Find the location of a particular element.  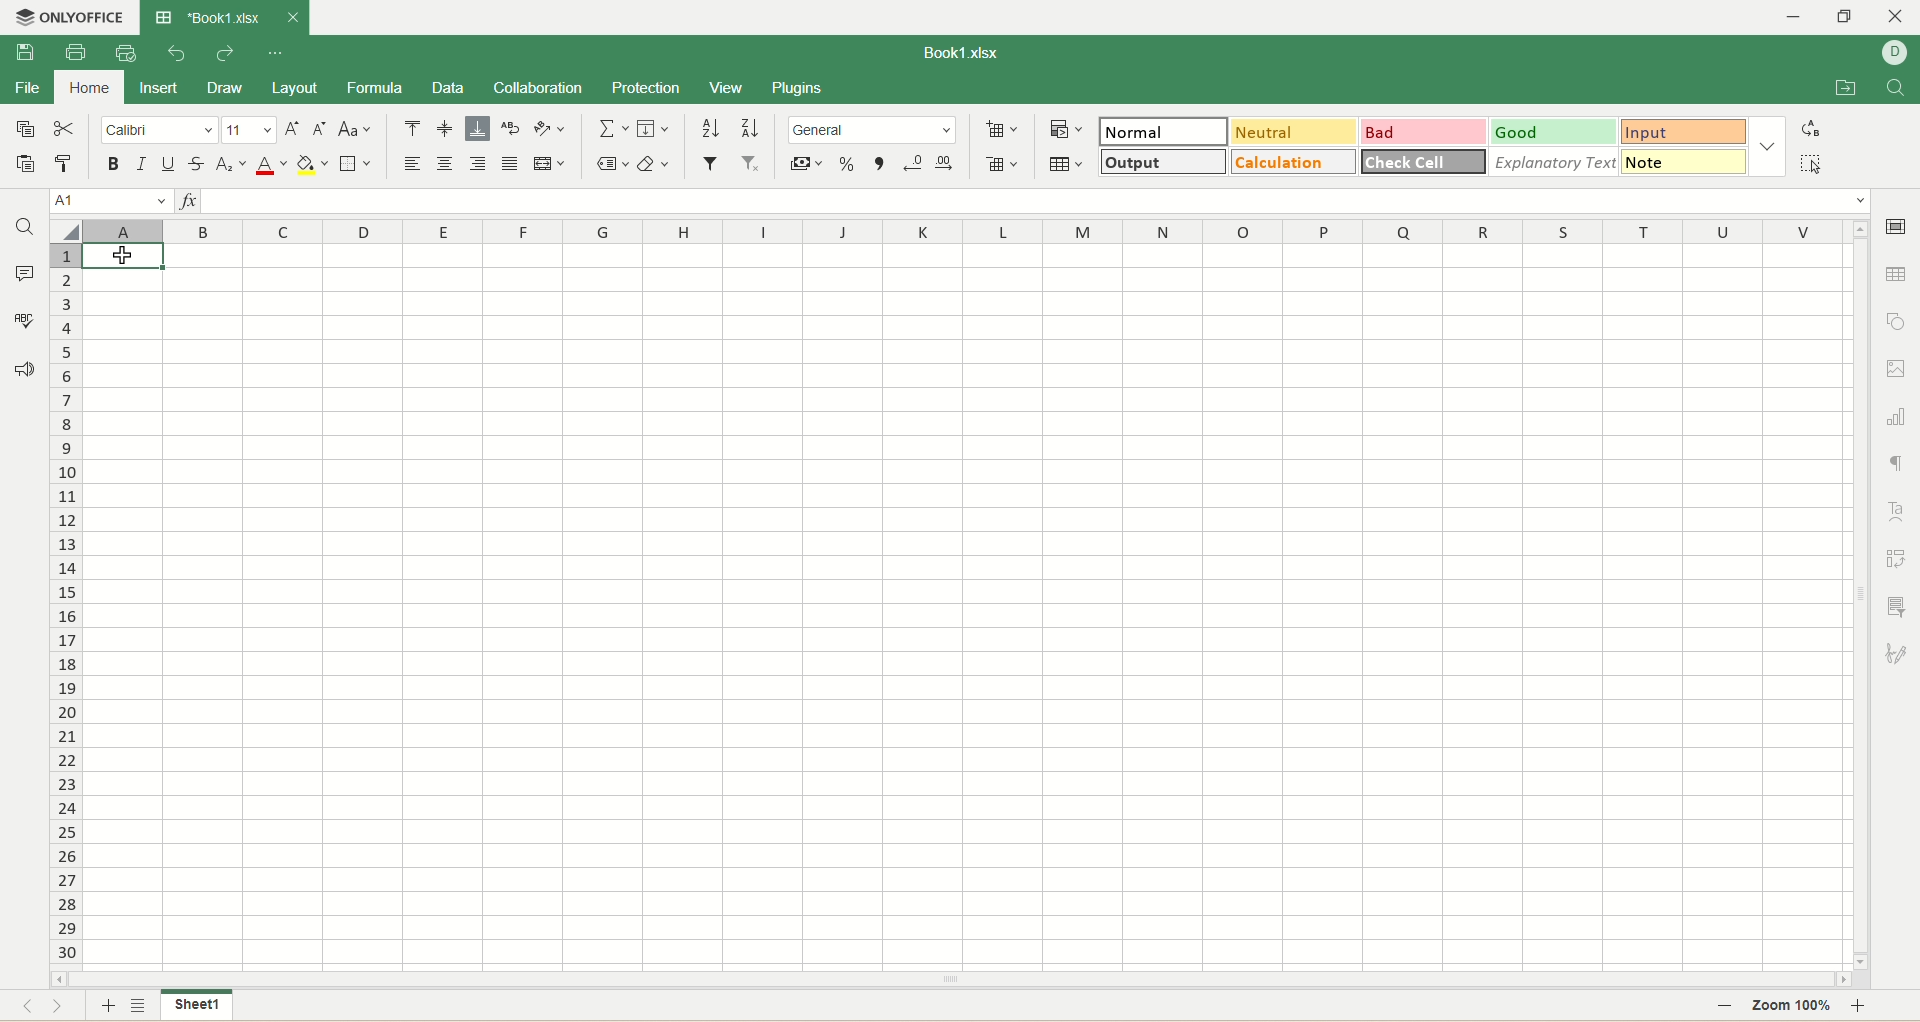

percent format is located at coordinates (847, 161).